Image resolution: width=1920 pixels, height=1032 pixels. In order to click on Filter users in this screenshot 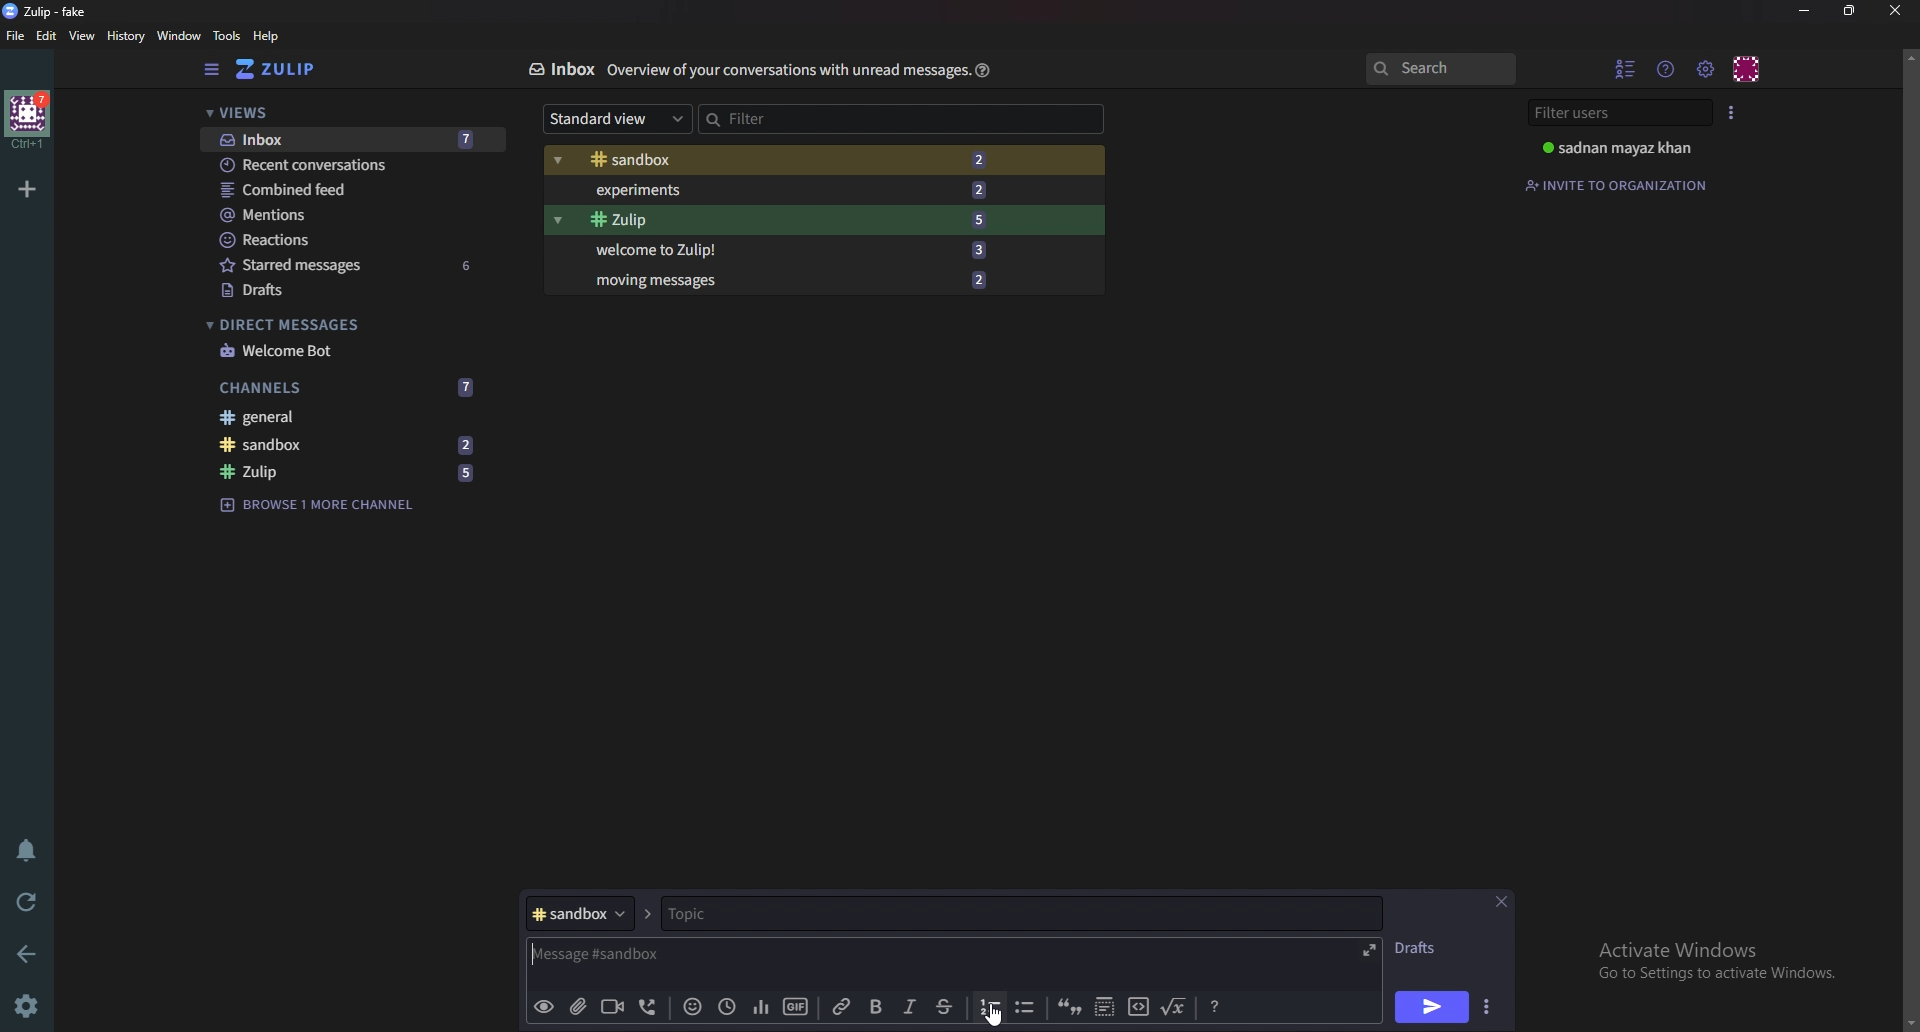, I will do `click(1617, 113)`.